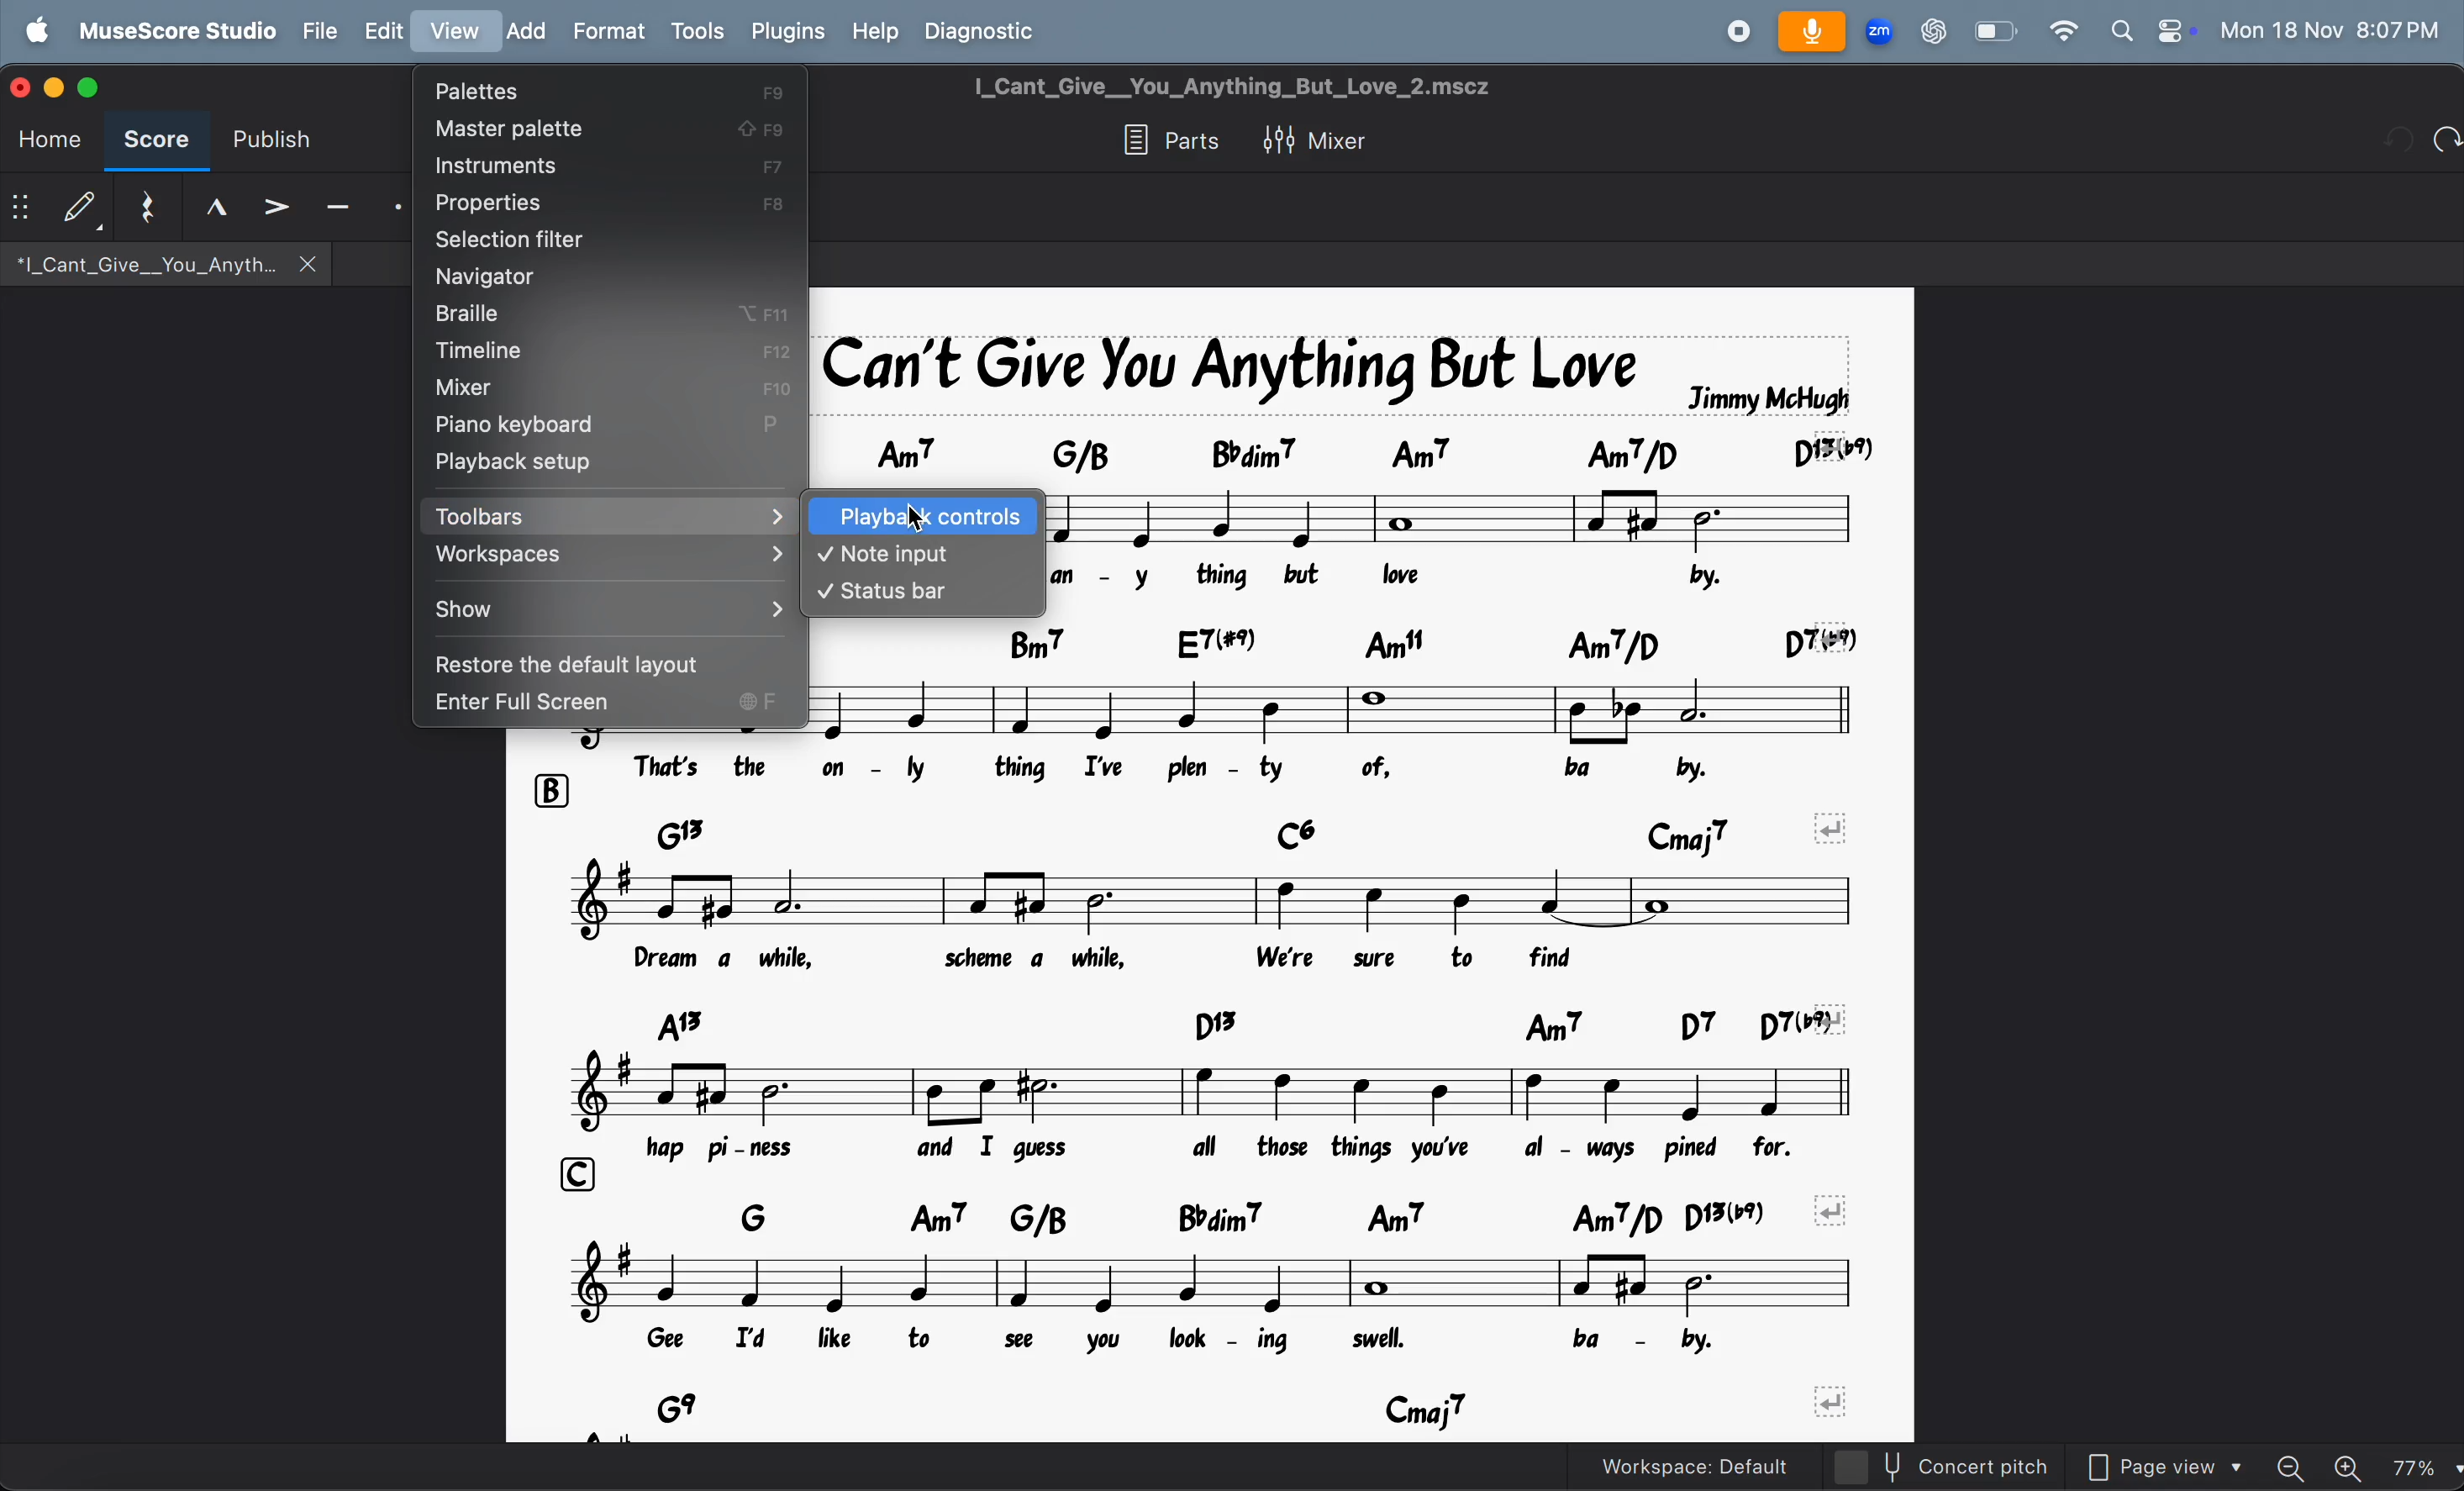 This screenshot has width=2464, height=1491. Describe the element at coordinates (384, 29) in the screenshot. I see `edit` at that location.